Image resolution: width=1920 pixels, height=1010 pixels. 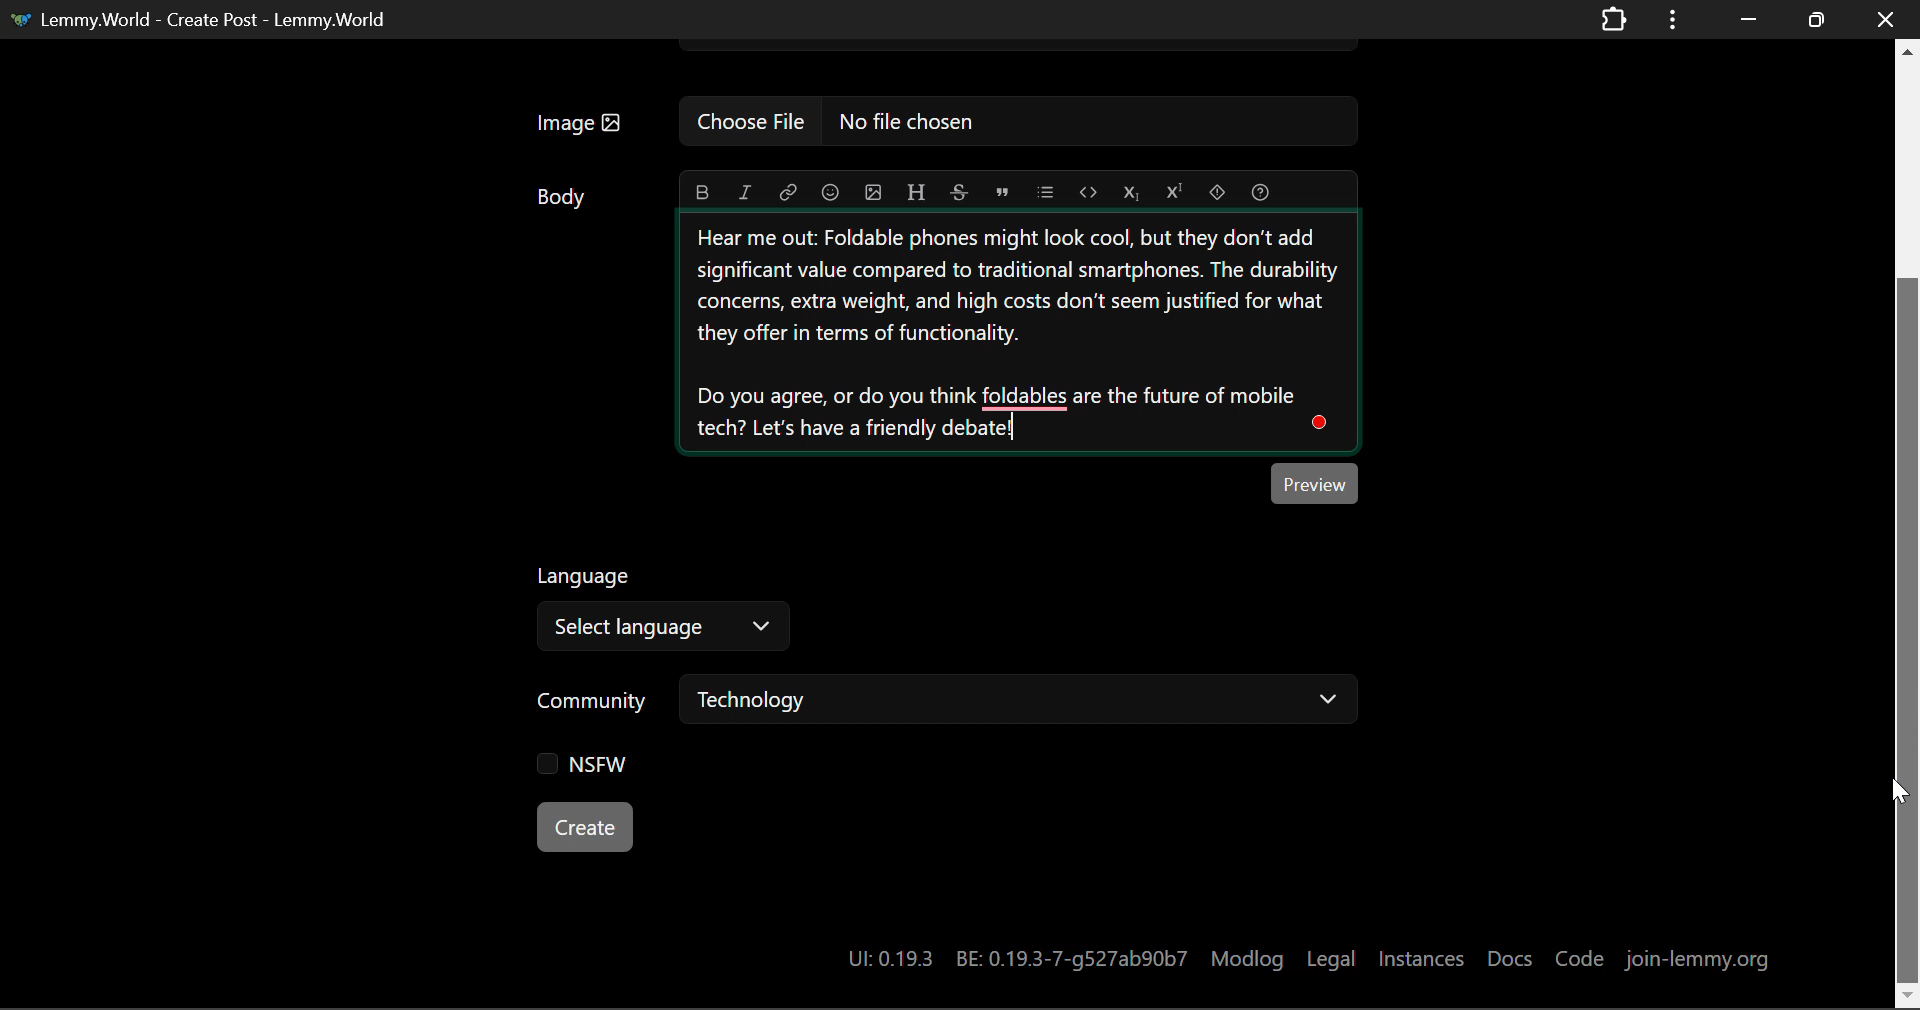 What do you see at coordinates (1260, 190) in the screenshot?
I see `formatting help` at bounding box center [1260, 190].